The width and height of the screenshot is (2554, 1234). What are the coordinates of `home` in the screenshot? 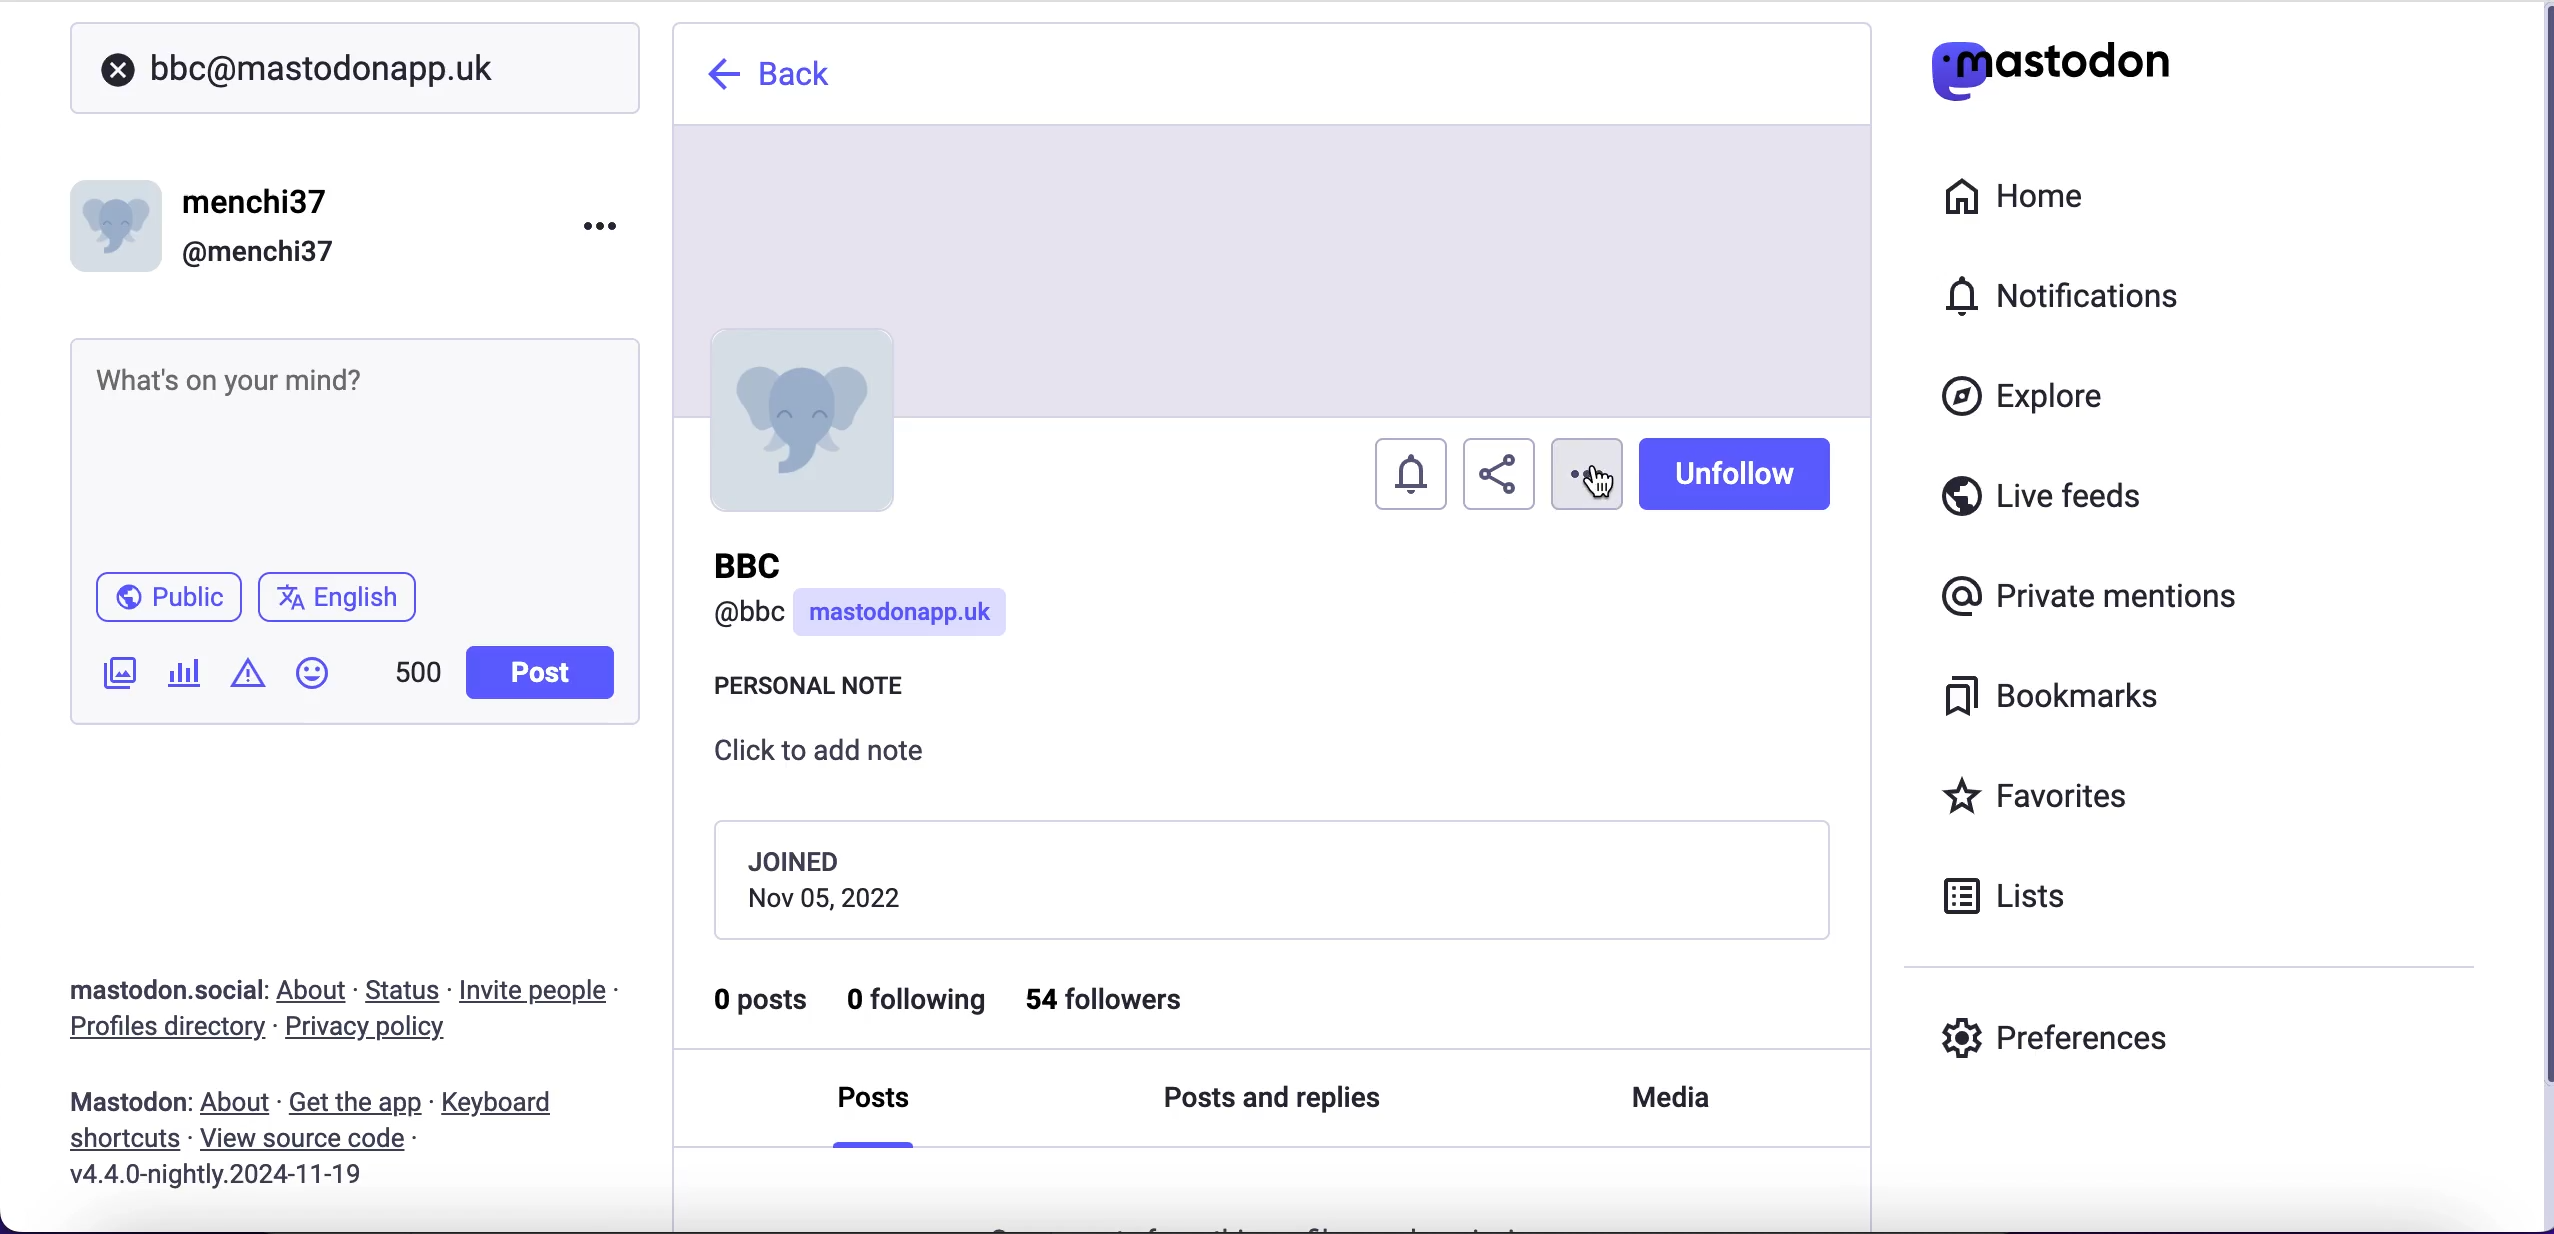 It's located at (2010, 197).